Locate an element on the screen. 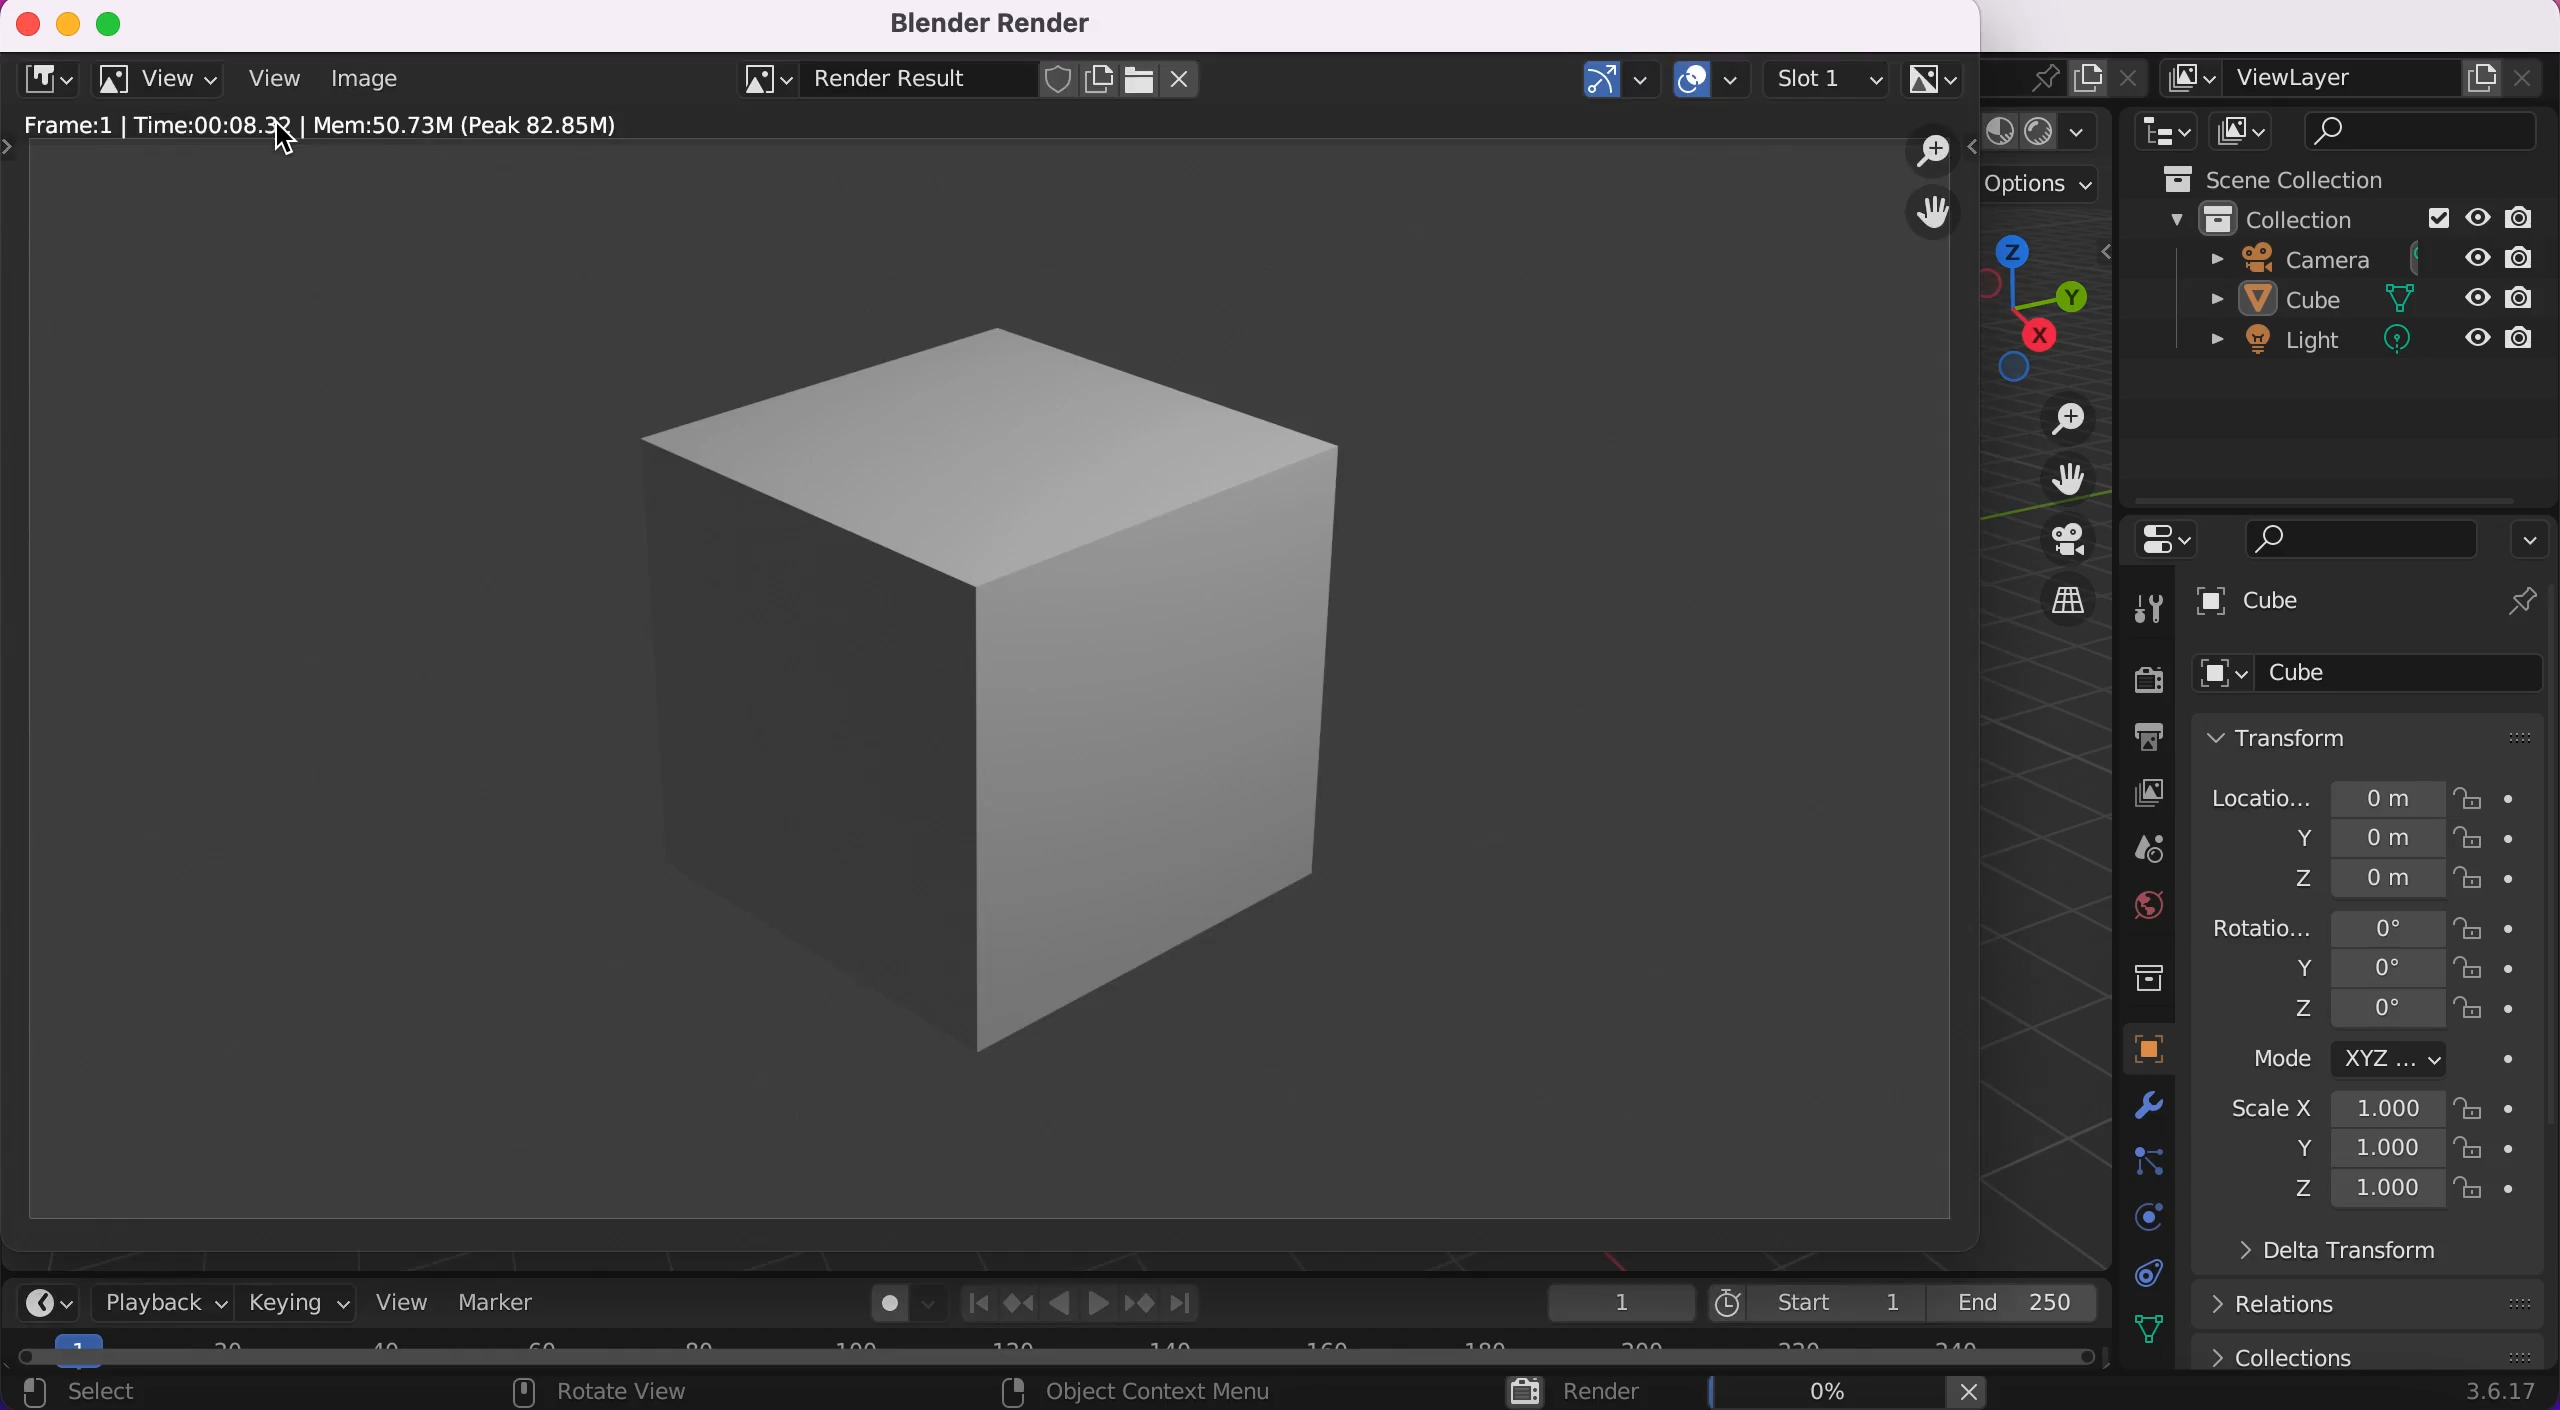 This screenshot has width=2560, height=1410. frame: 1 is located at coordinates (341, 124).